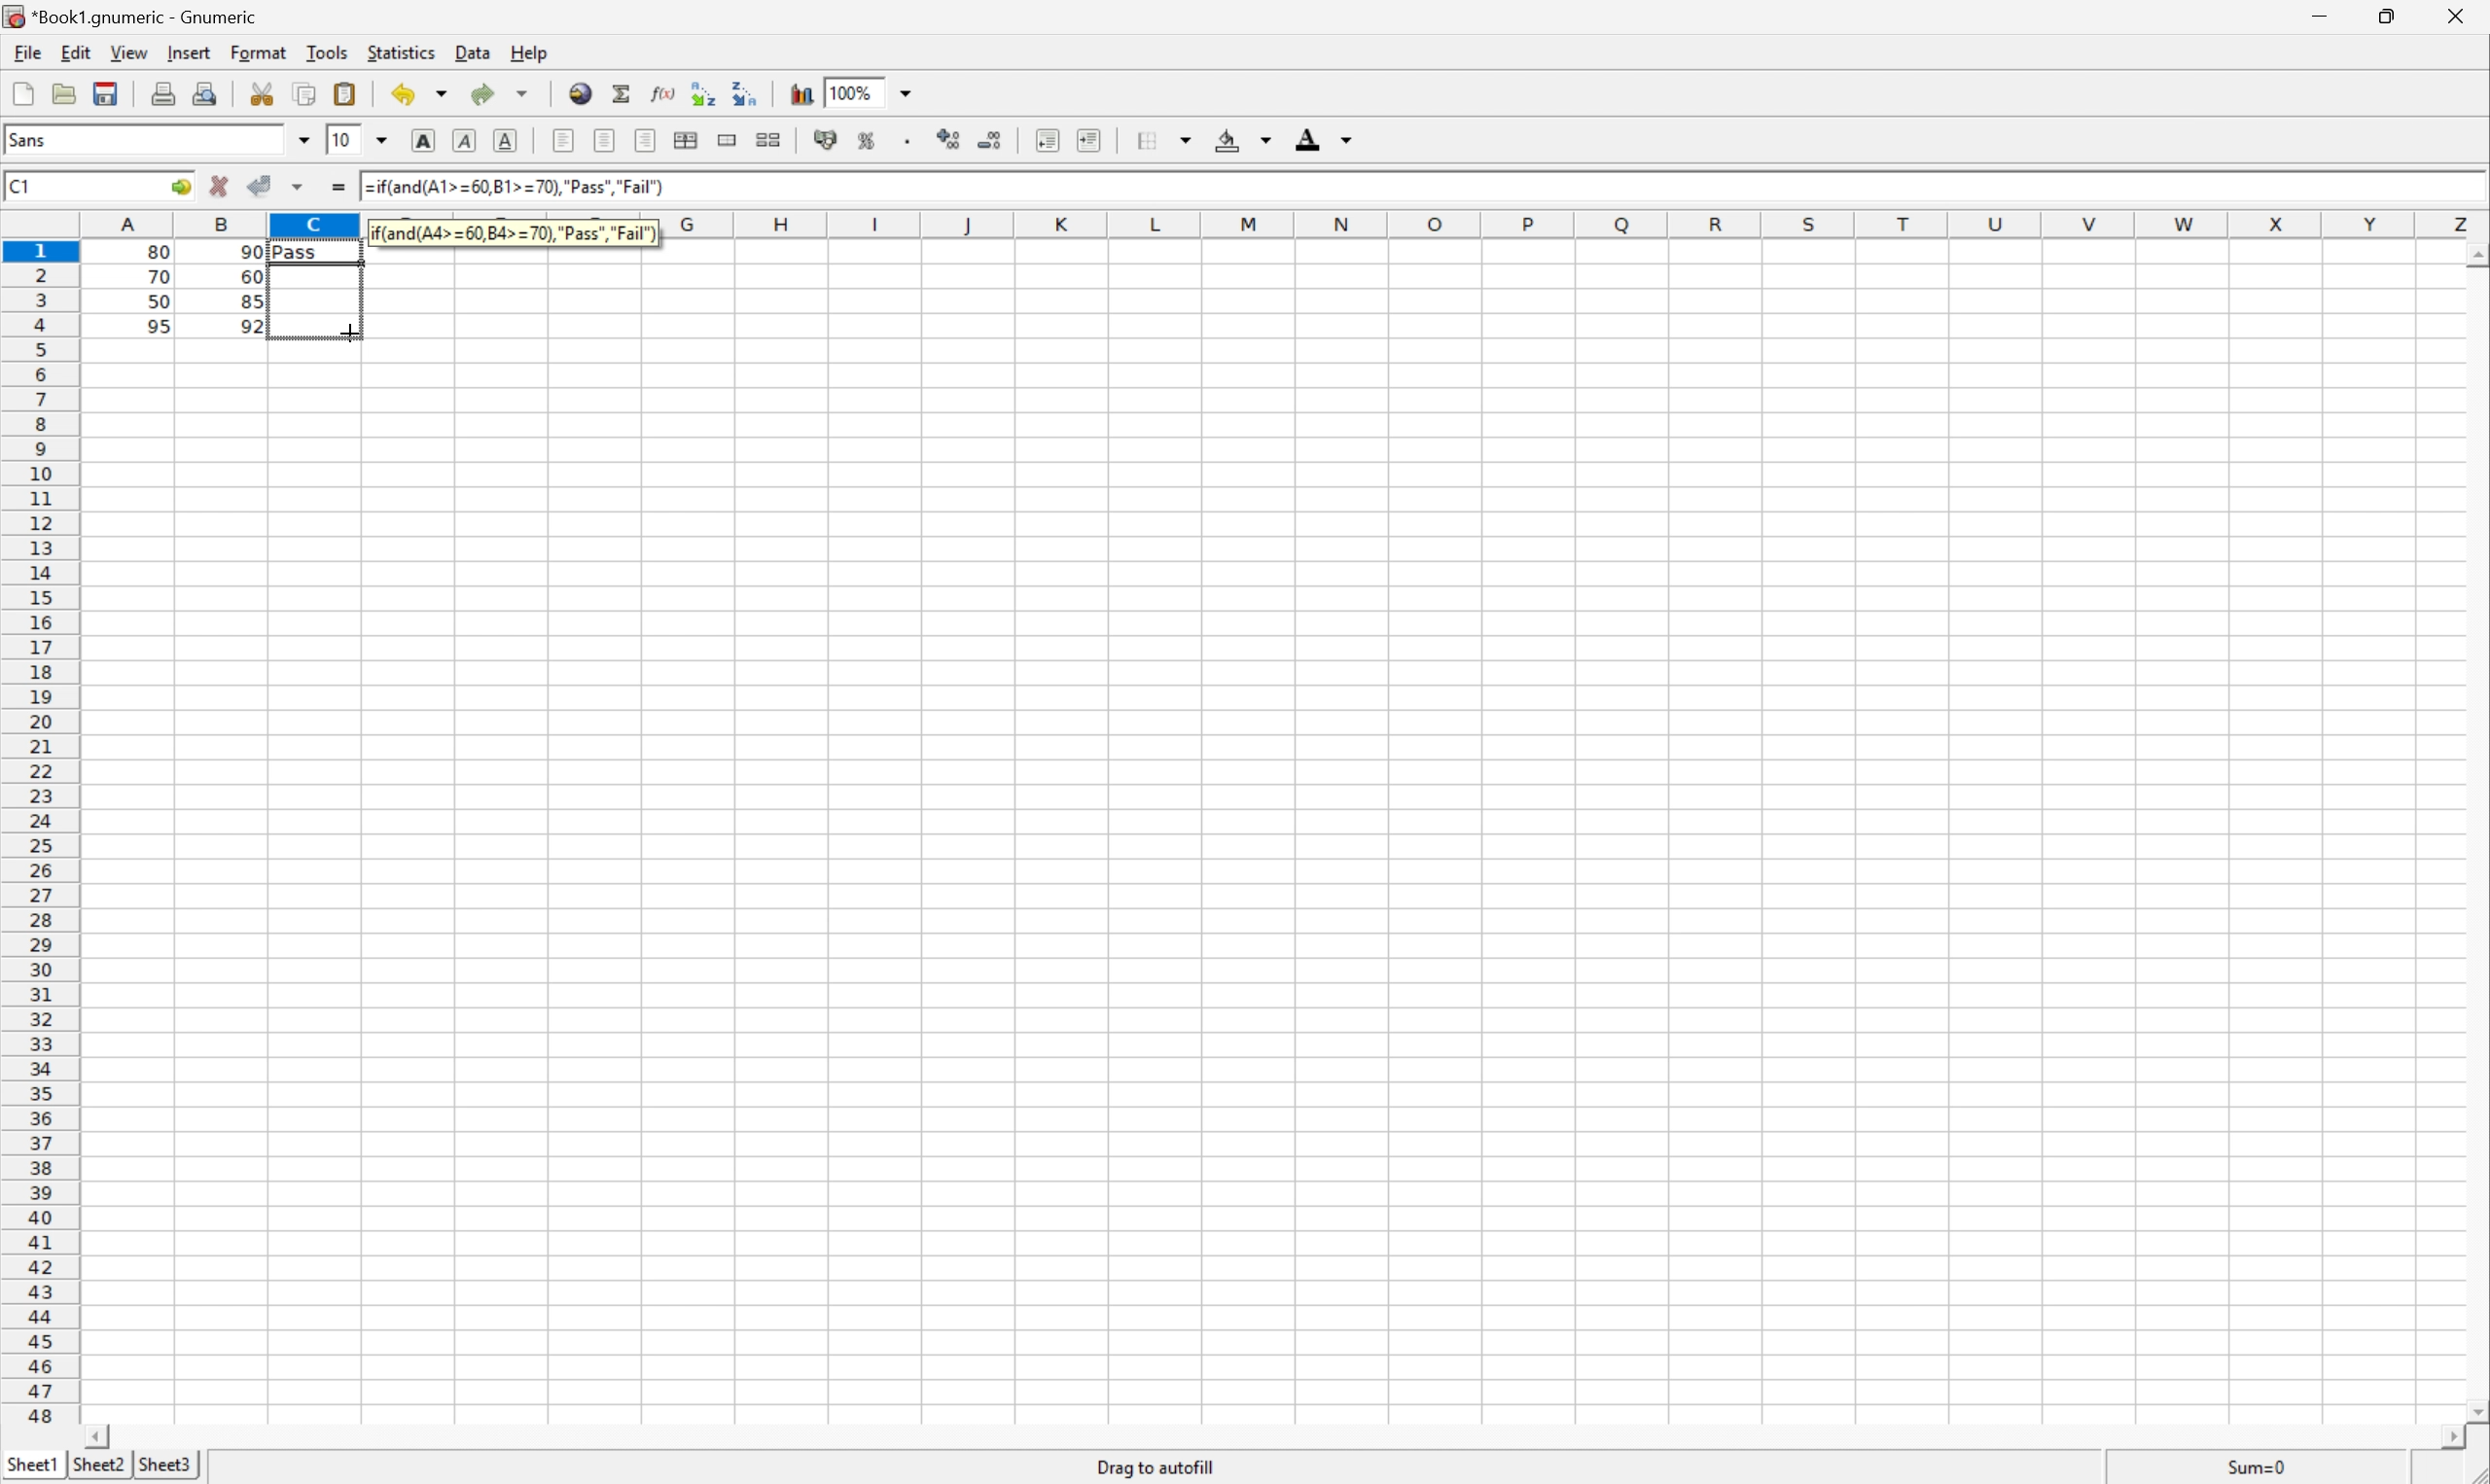 The width and height of the screenshot is (2490, 1484). I want to click on Create a new workbook, so click(22, 89).